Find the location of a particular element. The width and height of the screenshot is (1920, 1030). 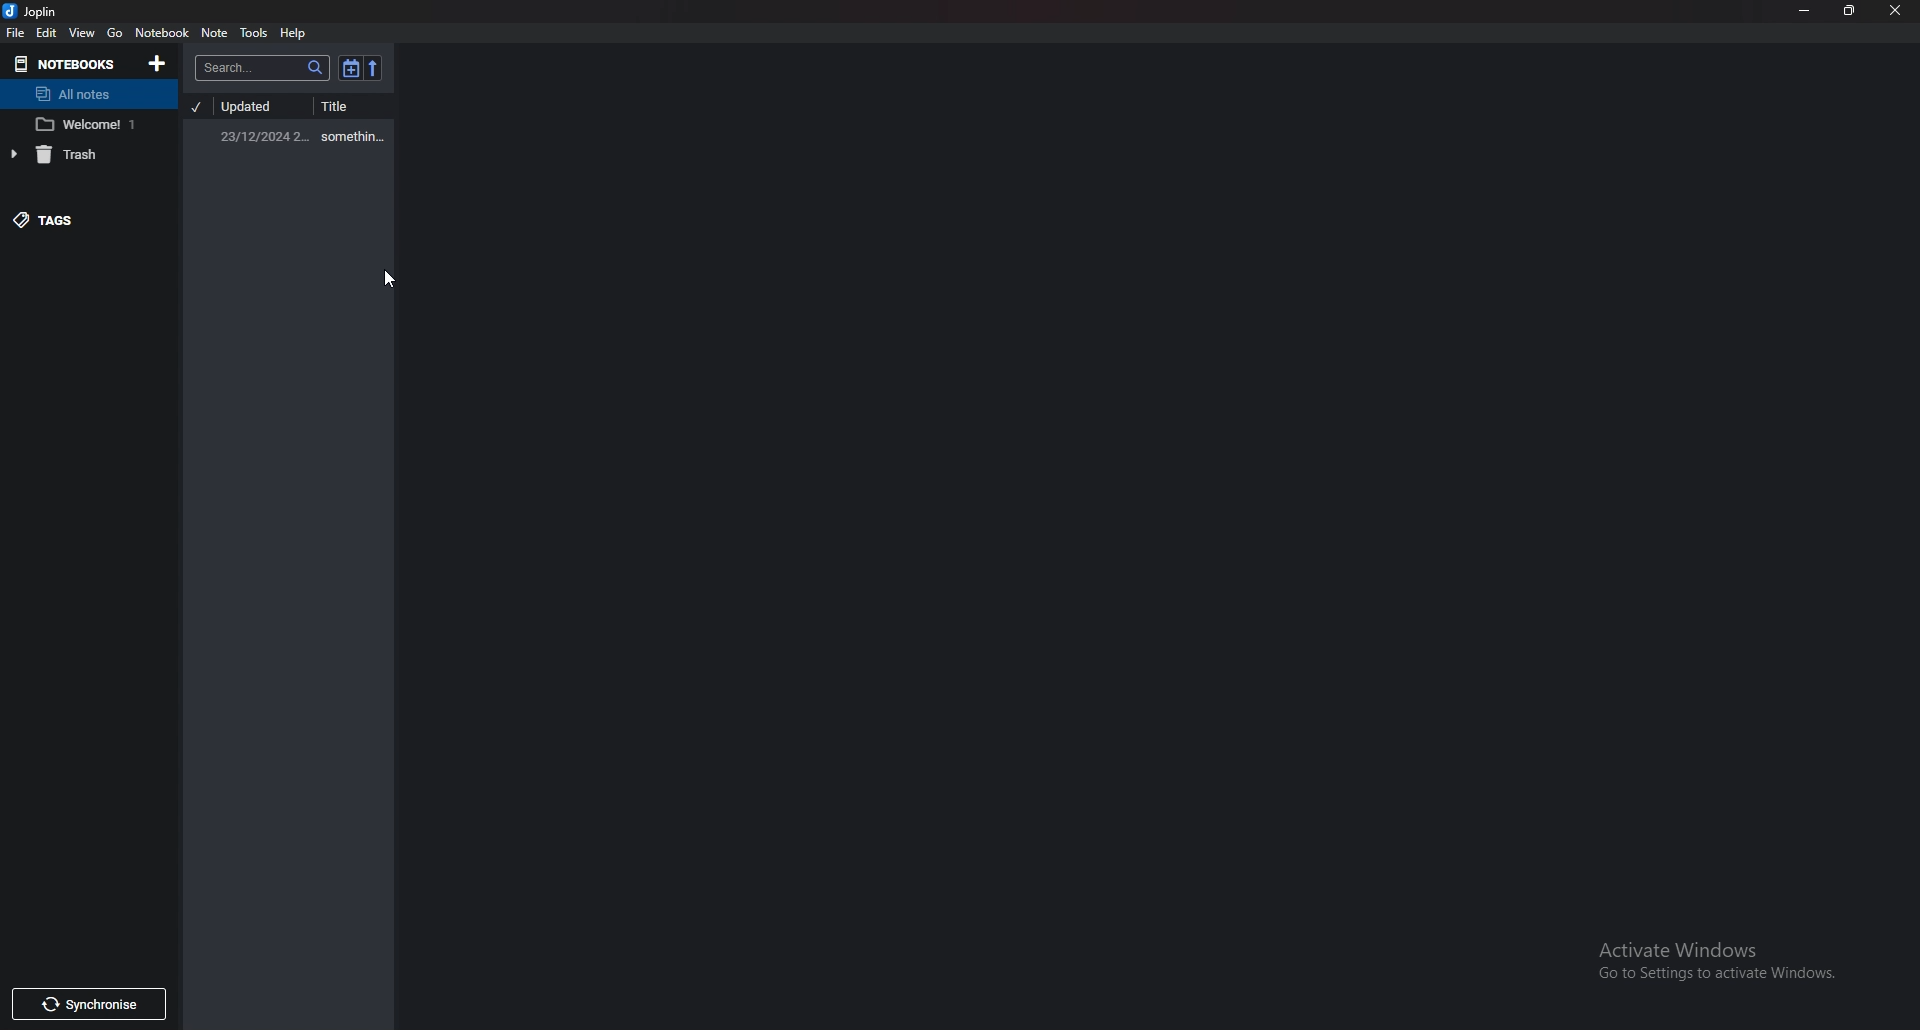

Synchronize is located at coordinates (97, 1005).